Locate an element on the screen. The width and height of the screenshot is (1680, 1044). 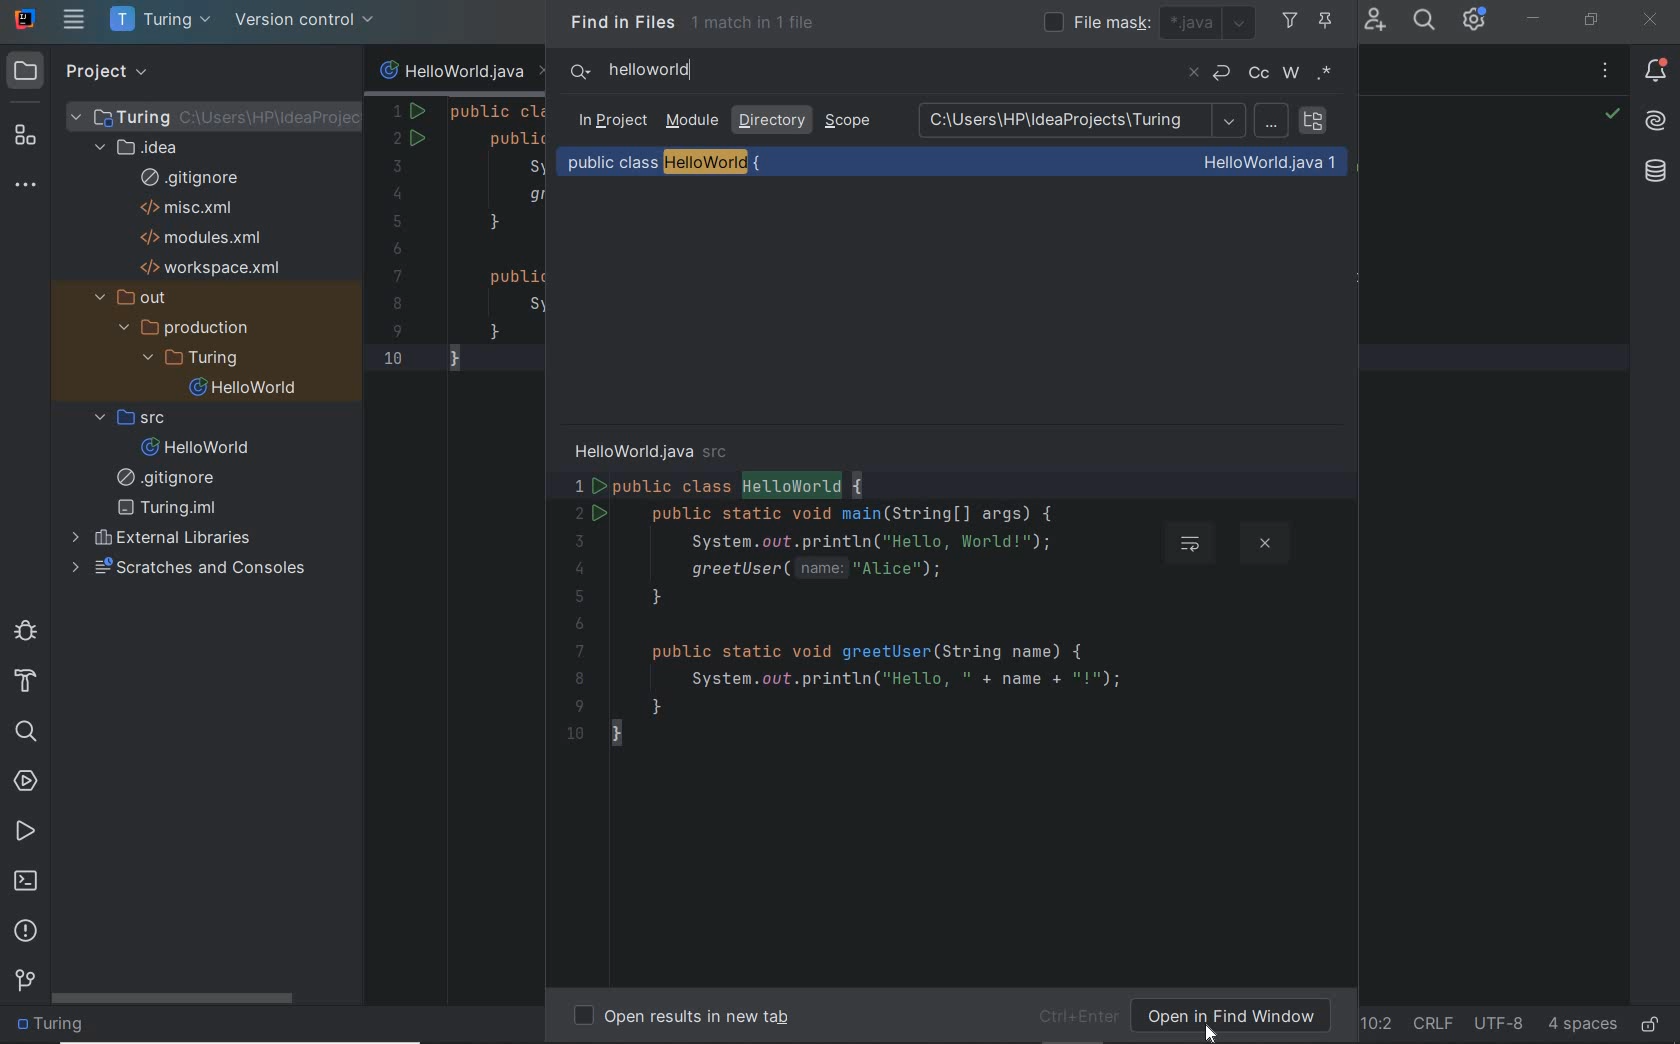
file name is located at coordinates (246, 391).